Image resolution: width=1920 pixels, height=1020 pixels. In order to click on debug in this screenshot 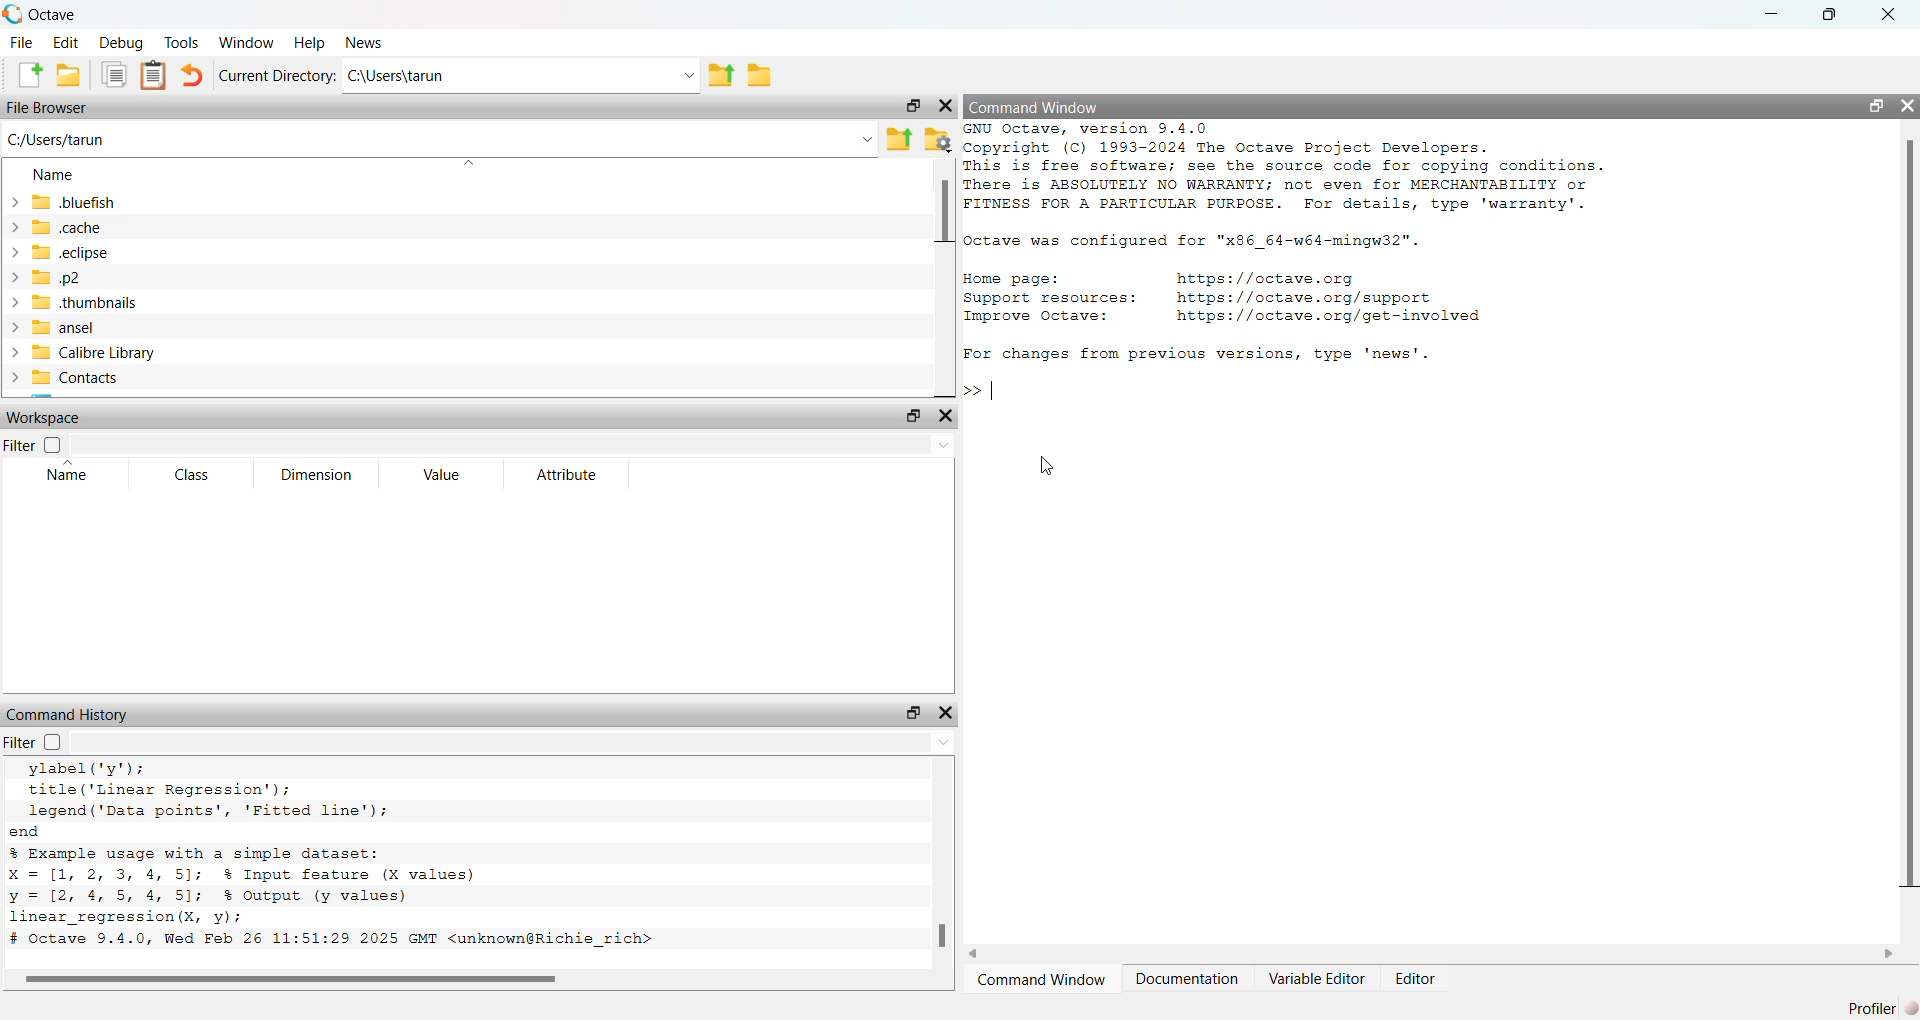, I will do `click(119, 42)`.